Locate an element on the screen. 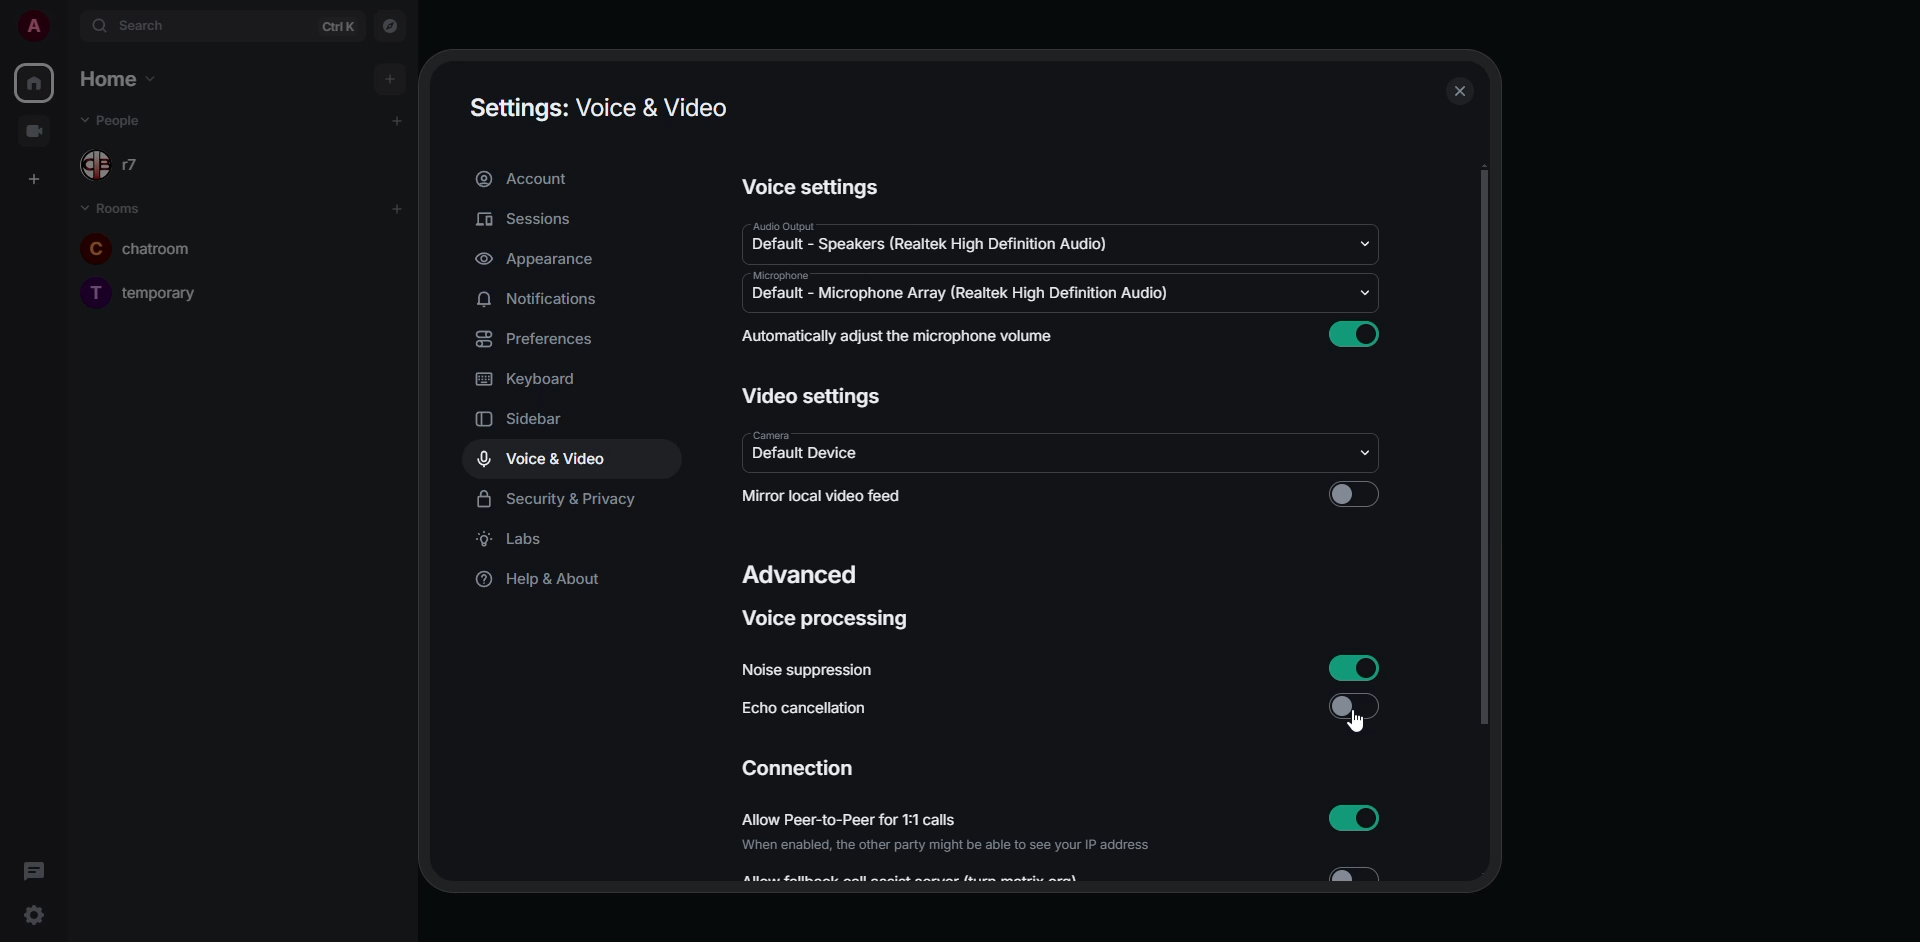 Image resolution: width=1920 pixels, height=942 pixels. video settings is located at coordinates (812, 395).